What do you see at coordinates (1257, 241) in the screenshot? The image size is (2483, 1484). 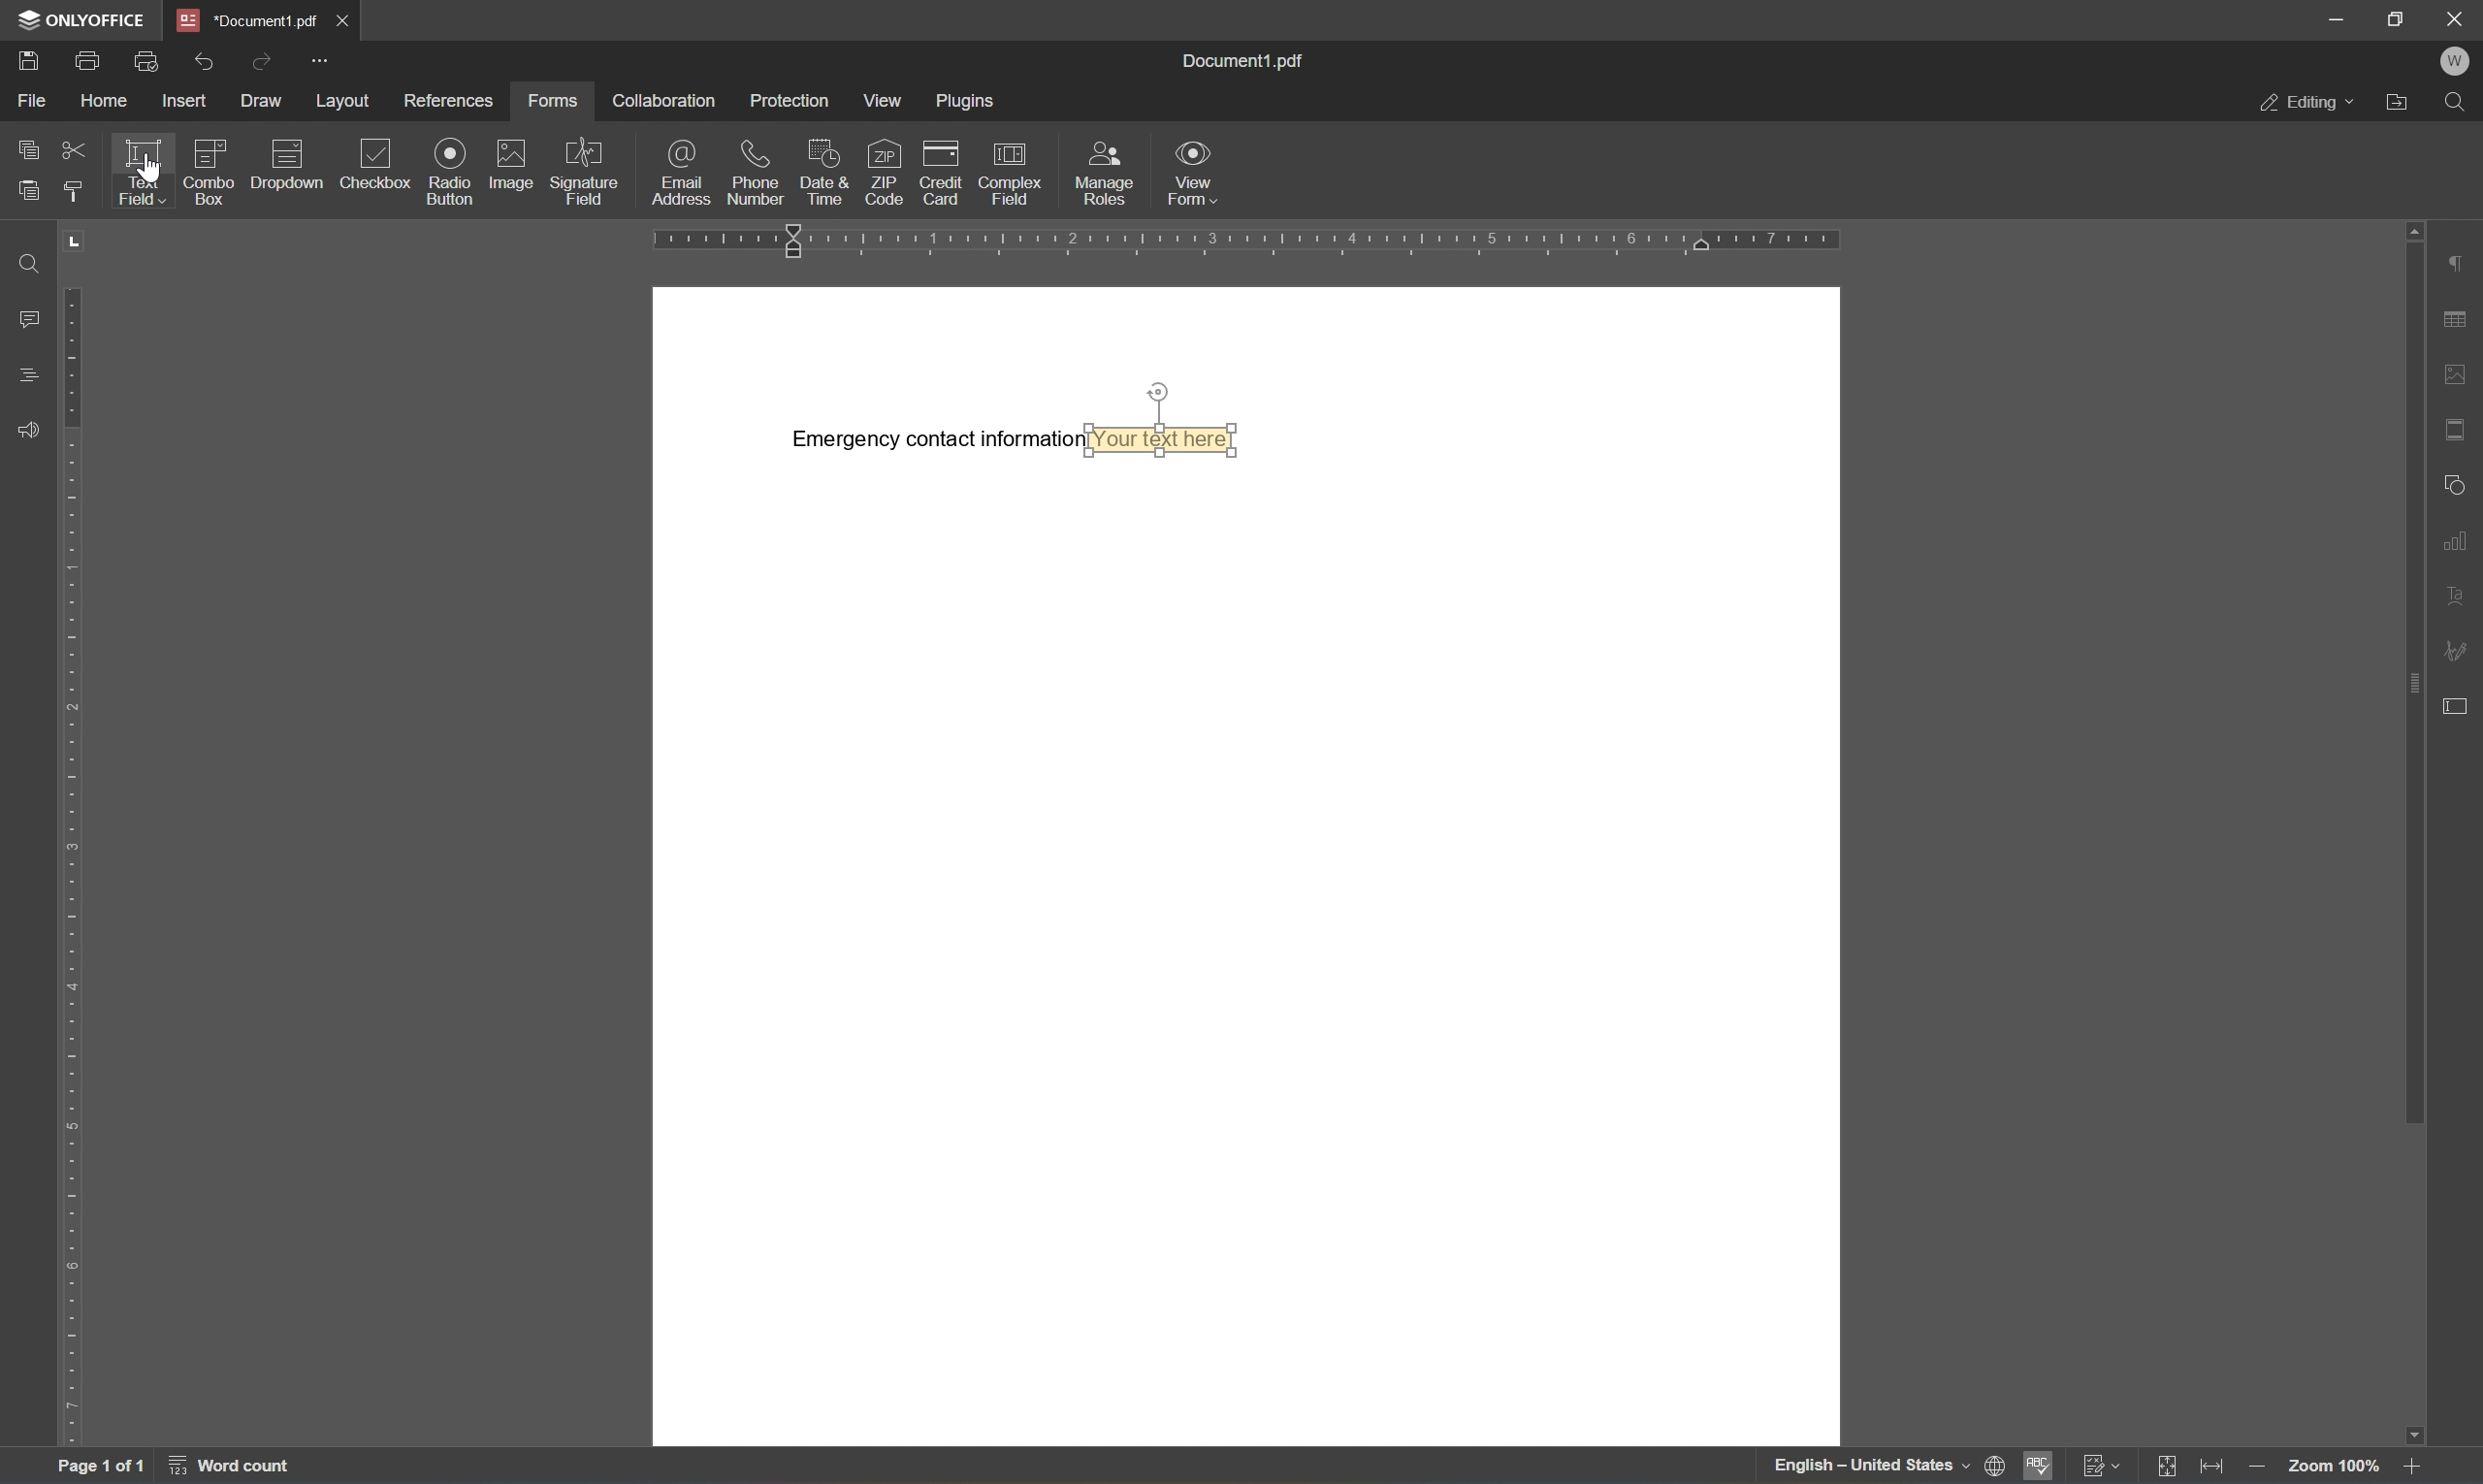 I see `ruler` at bounding box center [1257, 241].